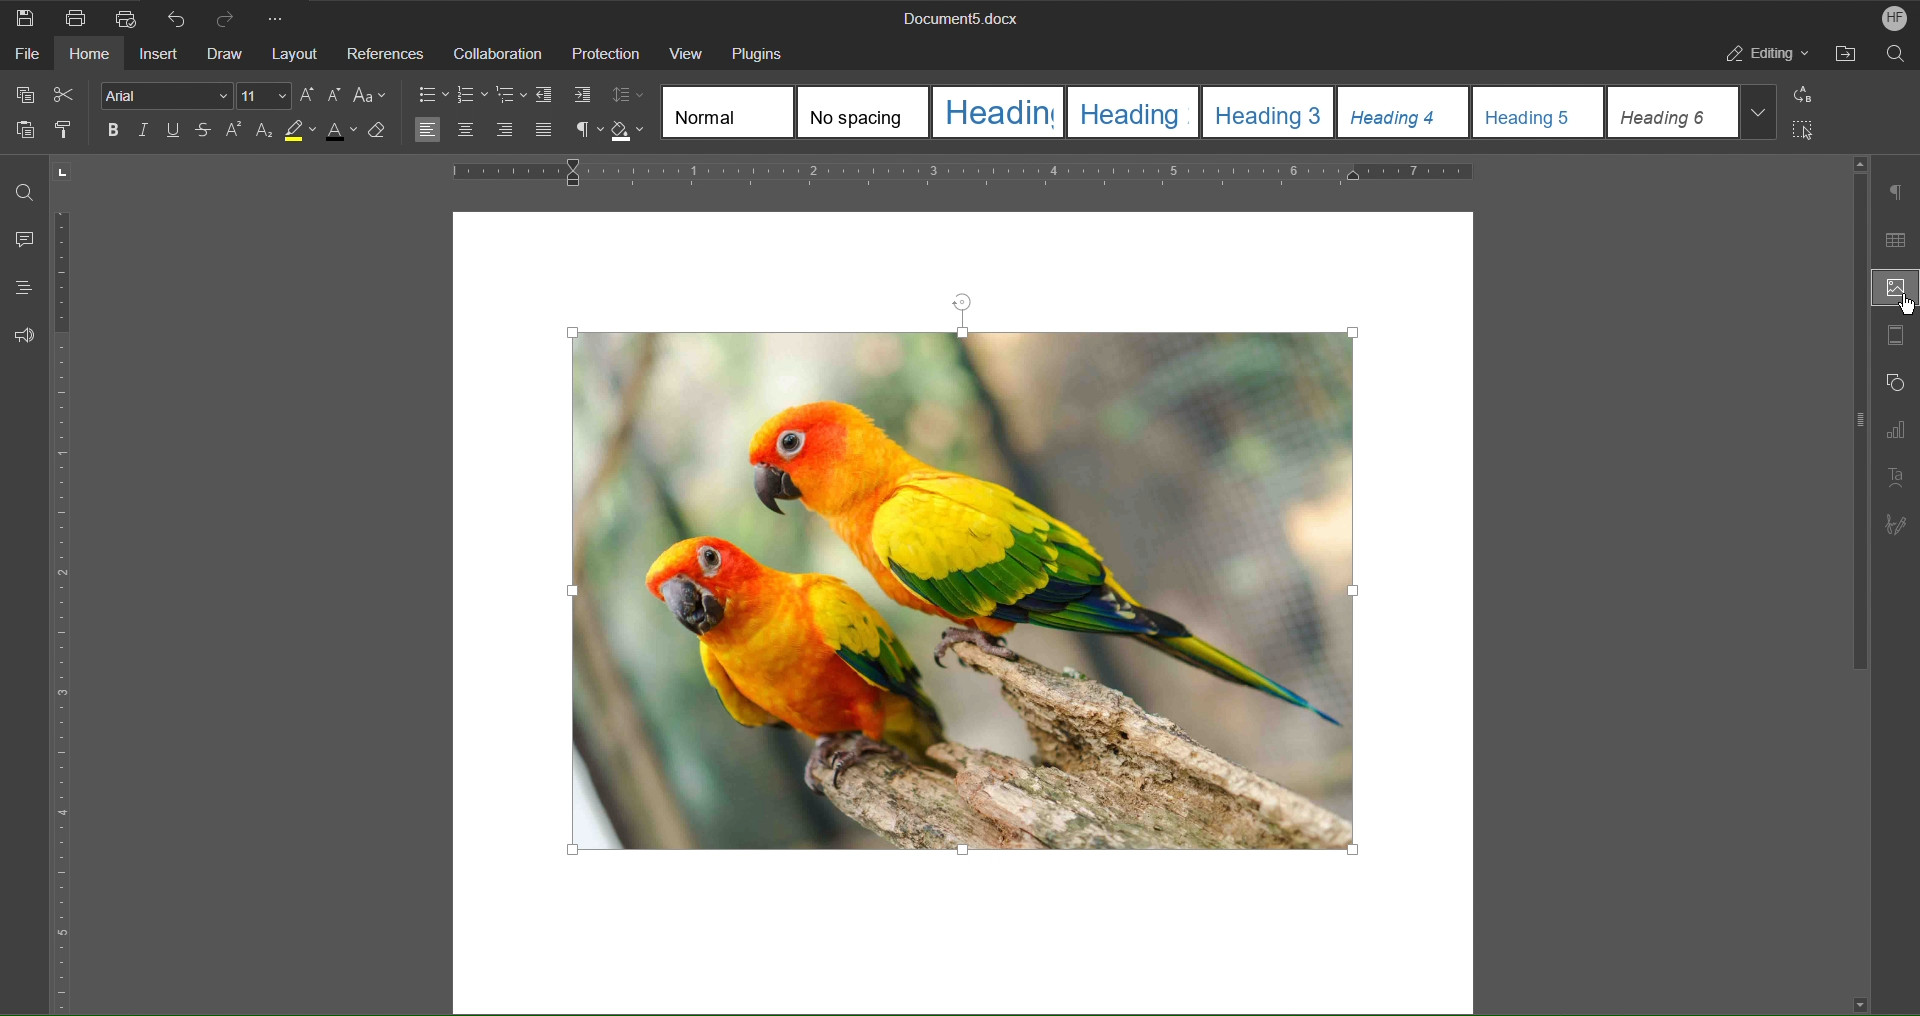 The width and height of the screenshot is (1920, 1016). I want to click on Scrollbar, so click(1853, 423).